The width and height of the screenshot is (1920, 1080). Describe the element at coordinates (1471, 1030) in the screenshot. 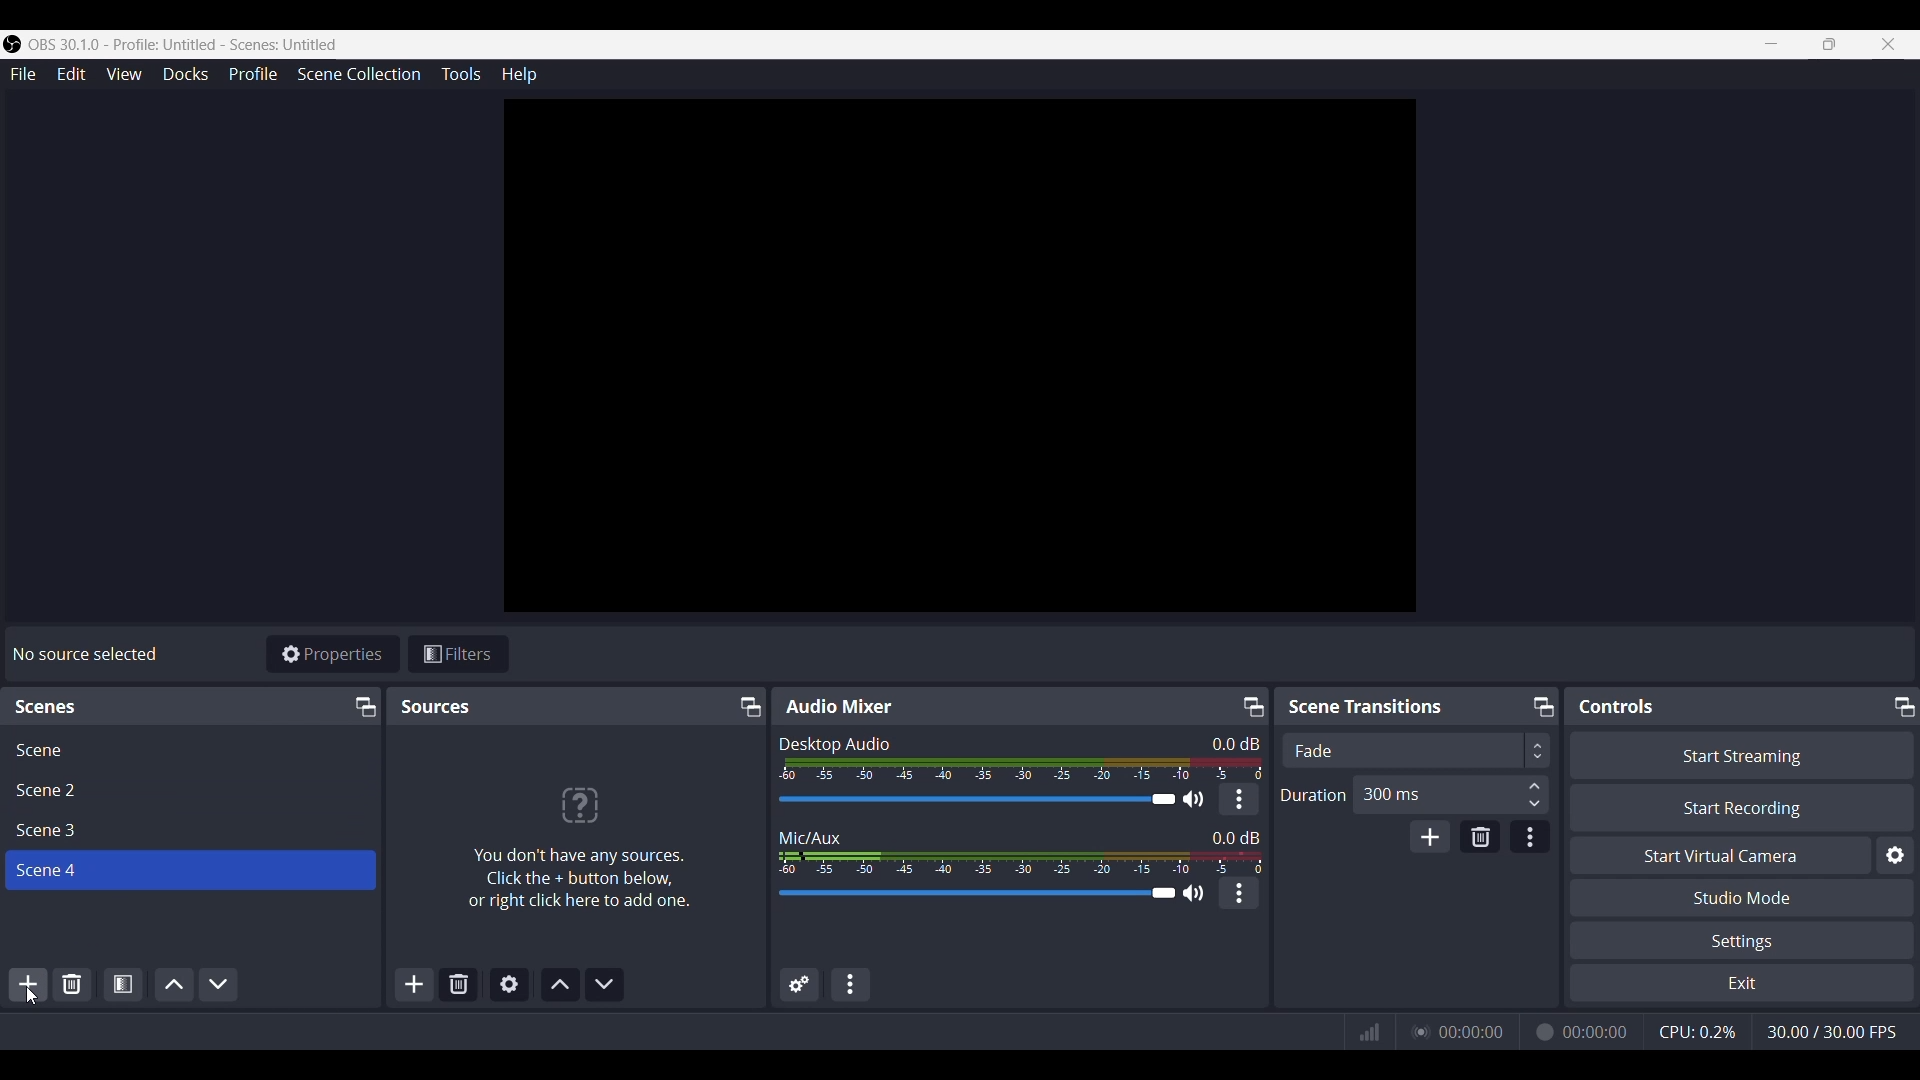

I see `00:00:00` at that location.